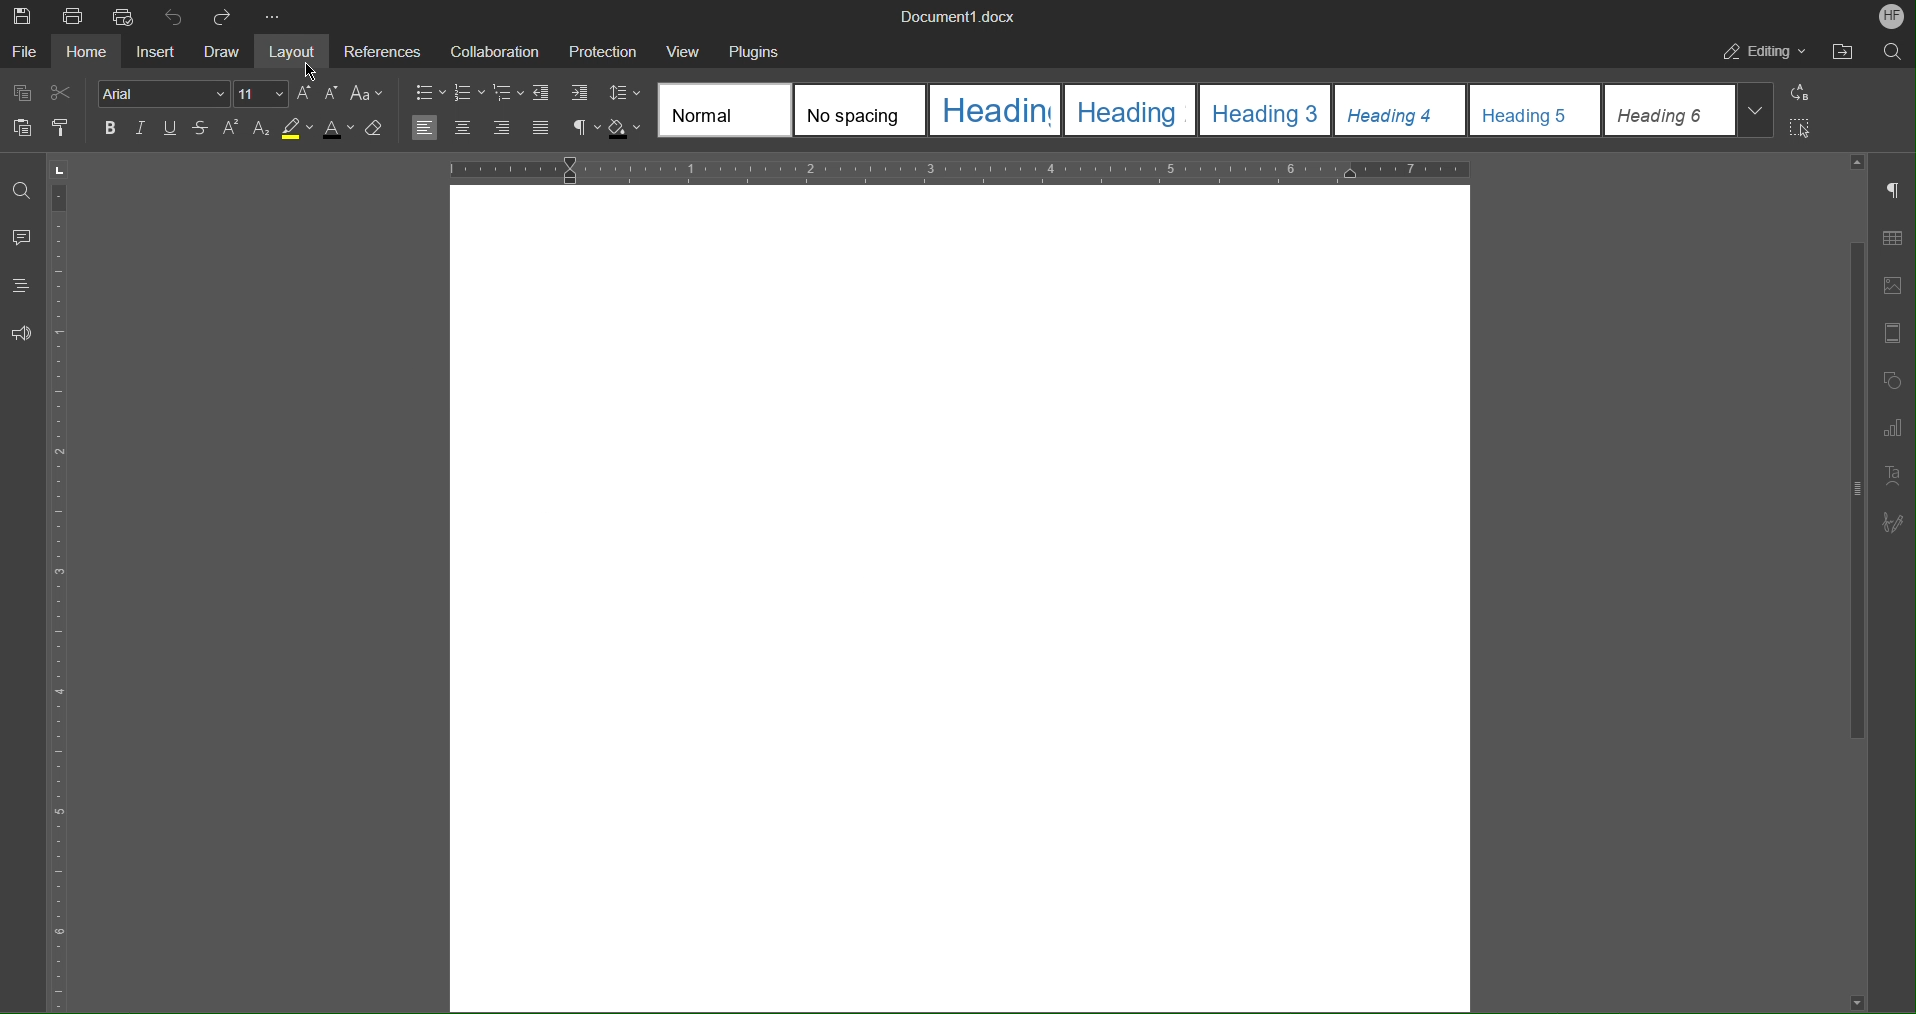 The height and width of the screenshot is (1014, 1916). I want to click on Comment, so click(22, 240).